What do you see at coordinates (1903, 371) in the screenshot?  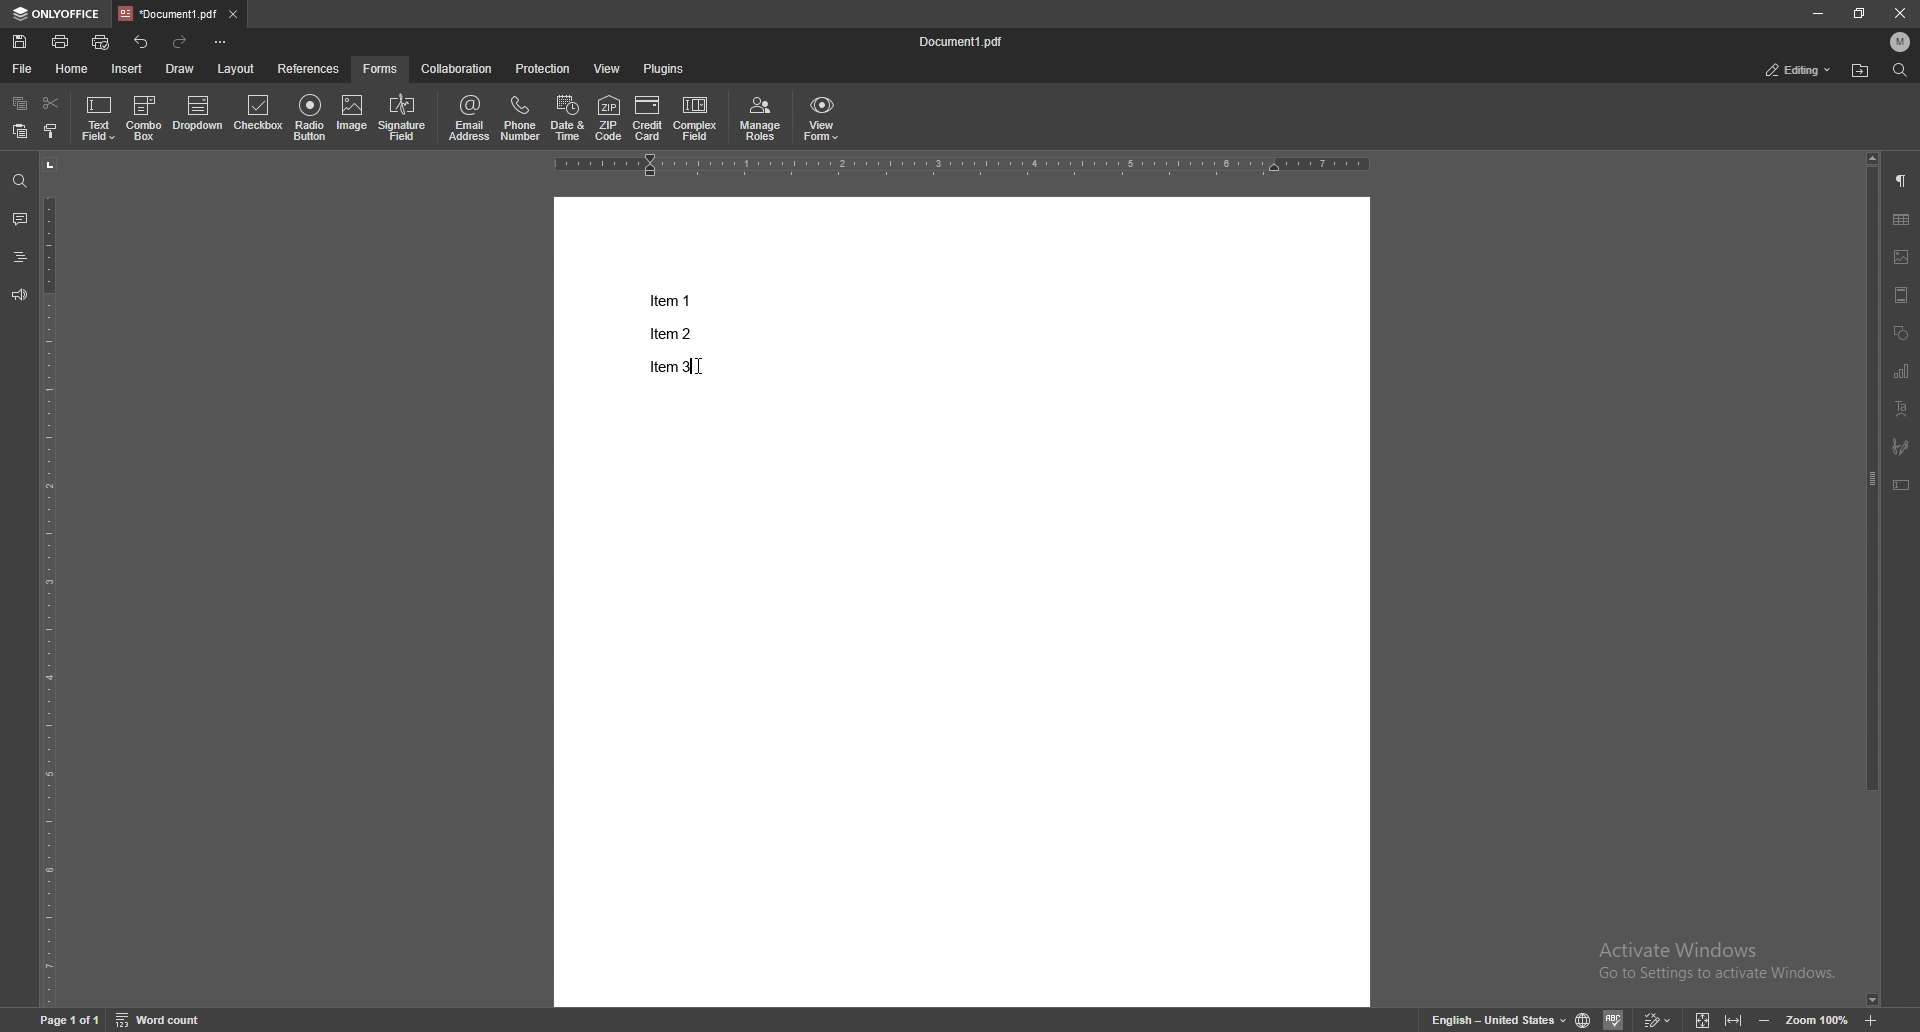 I see `chart` at bounding box center [1903, 371].